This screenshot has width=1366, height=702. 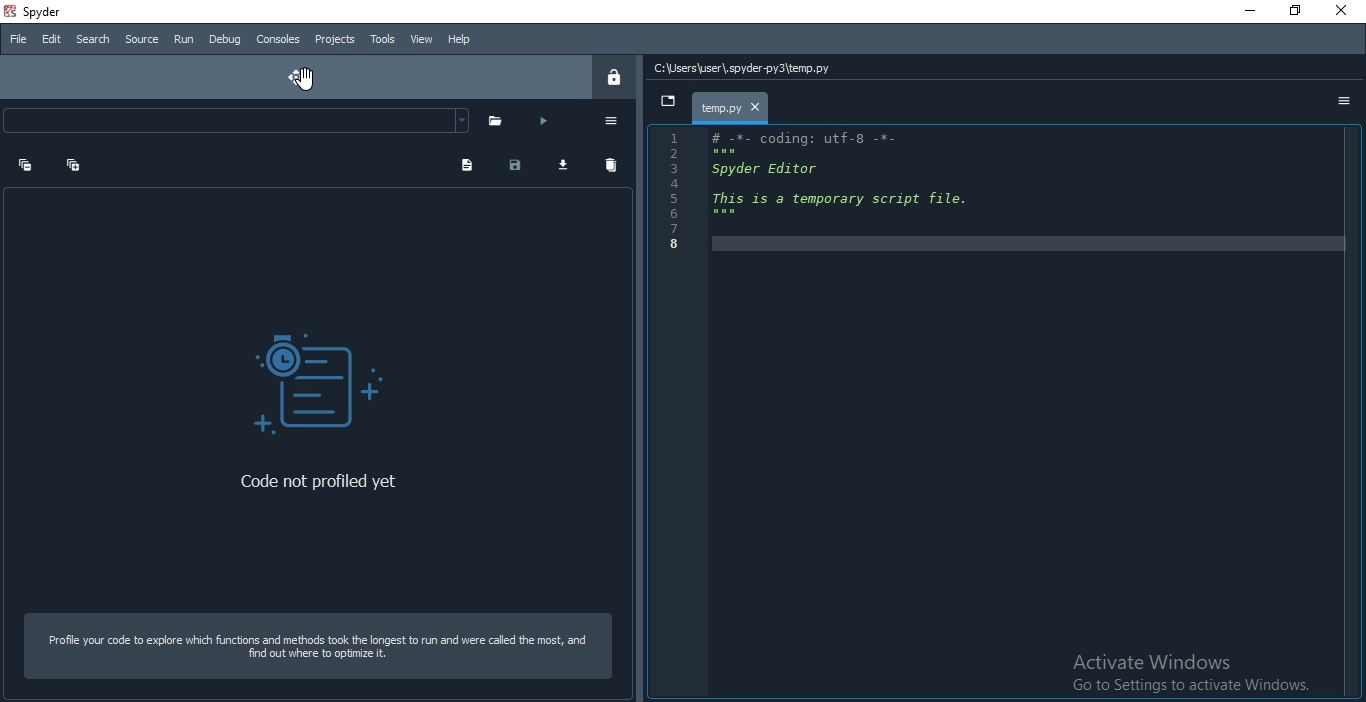 What do you see at coordinates (225, 40) in the screenshot?
I see `Debug` at bounding box center [225, 40].